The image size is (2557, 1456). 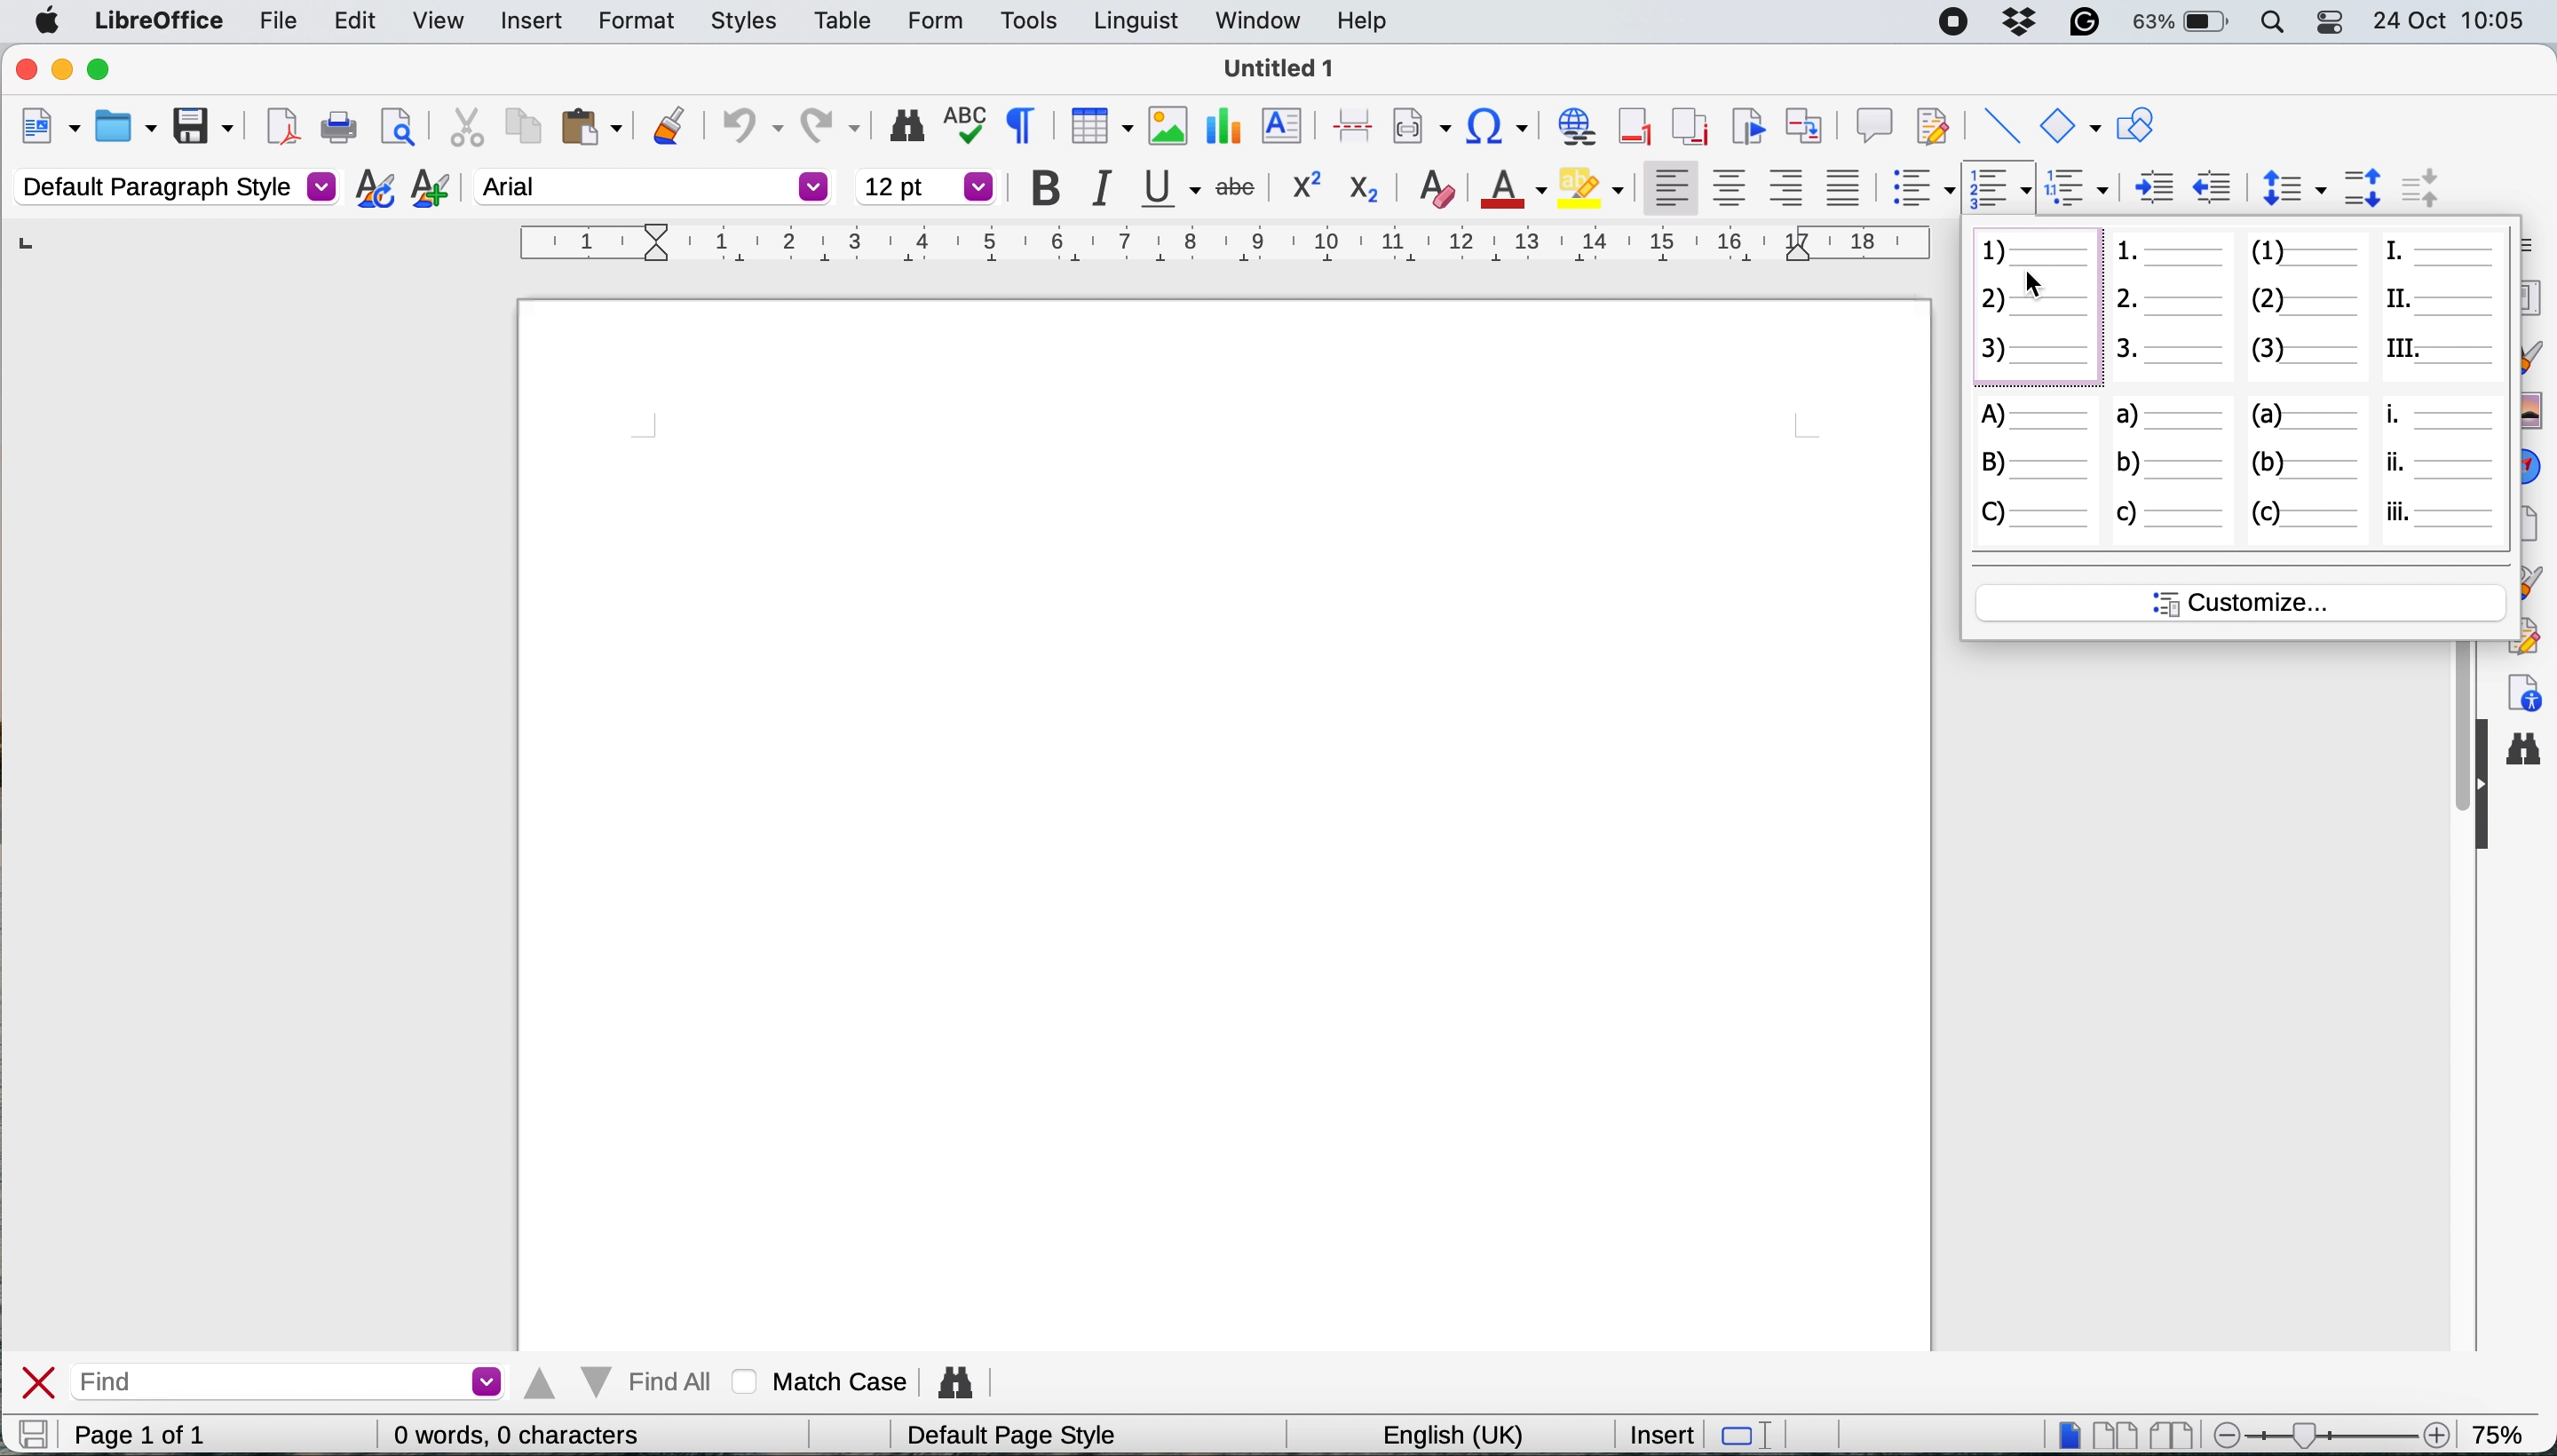 I want to click on numbered list, so click(x=2169, y=310).